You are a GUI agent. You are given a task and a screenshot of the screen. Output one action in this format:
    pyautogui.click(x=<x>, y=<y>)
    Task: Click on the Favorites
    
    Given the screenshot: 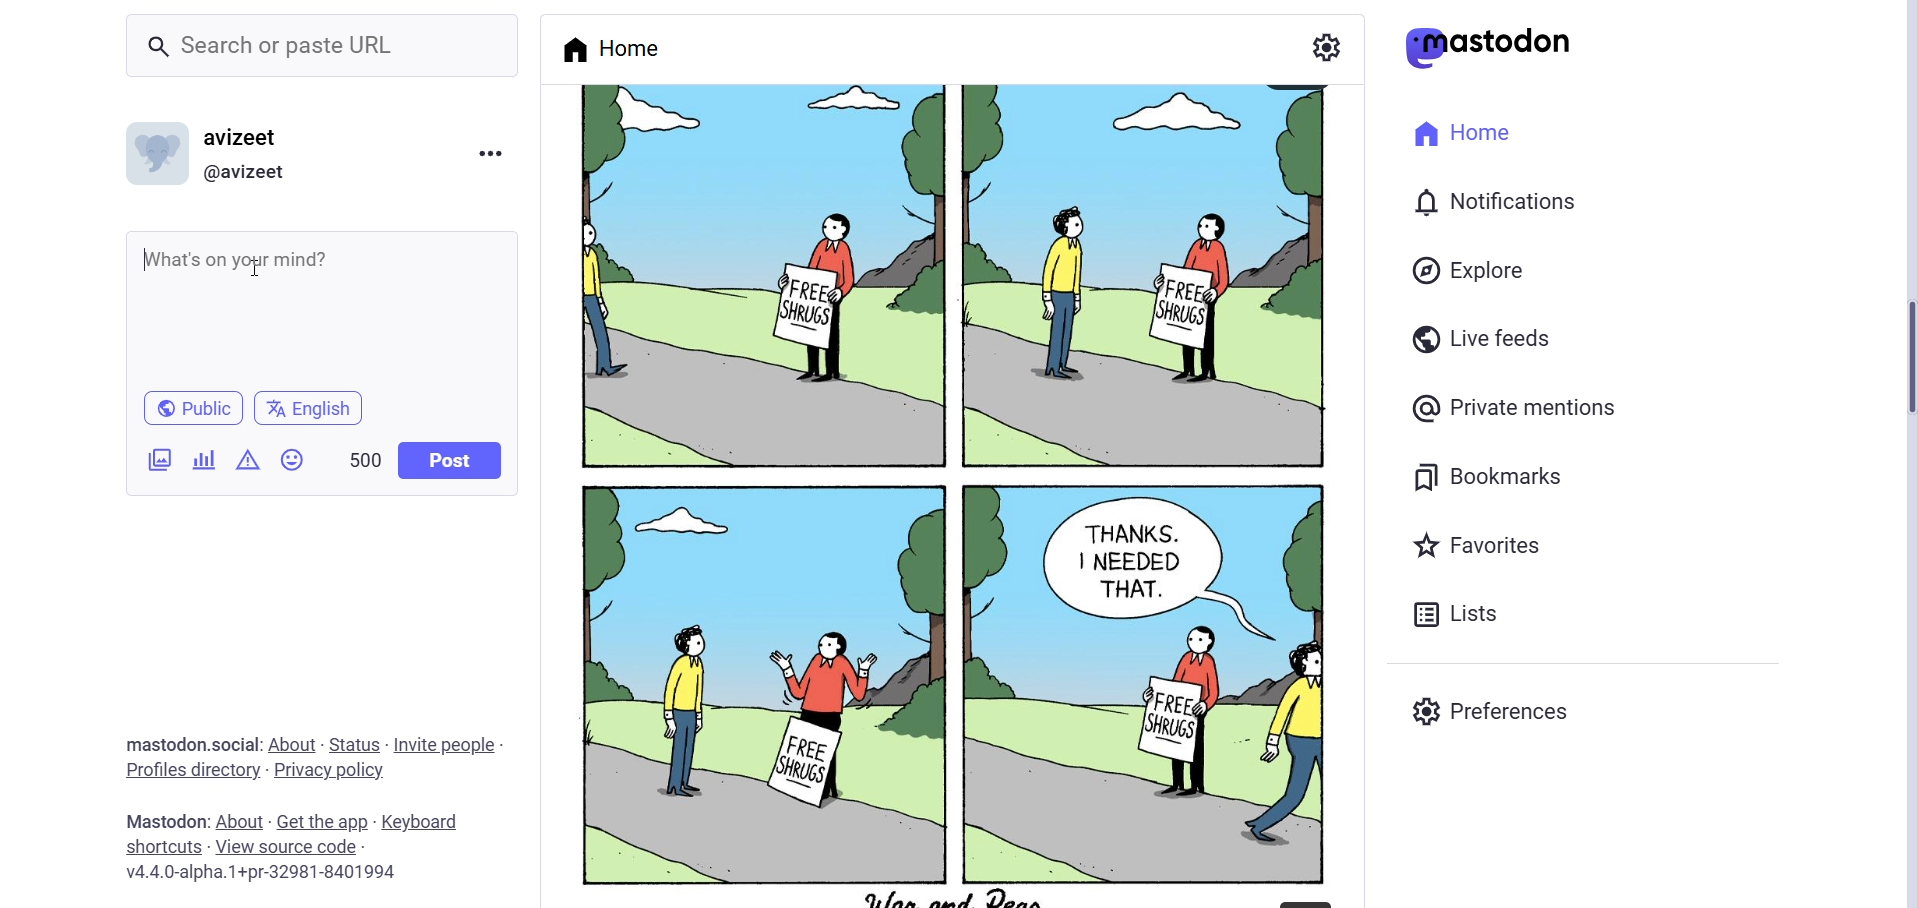 What is the action you would take?
    pyautogui.click(x=1482, y=543)
    